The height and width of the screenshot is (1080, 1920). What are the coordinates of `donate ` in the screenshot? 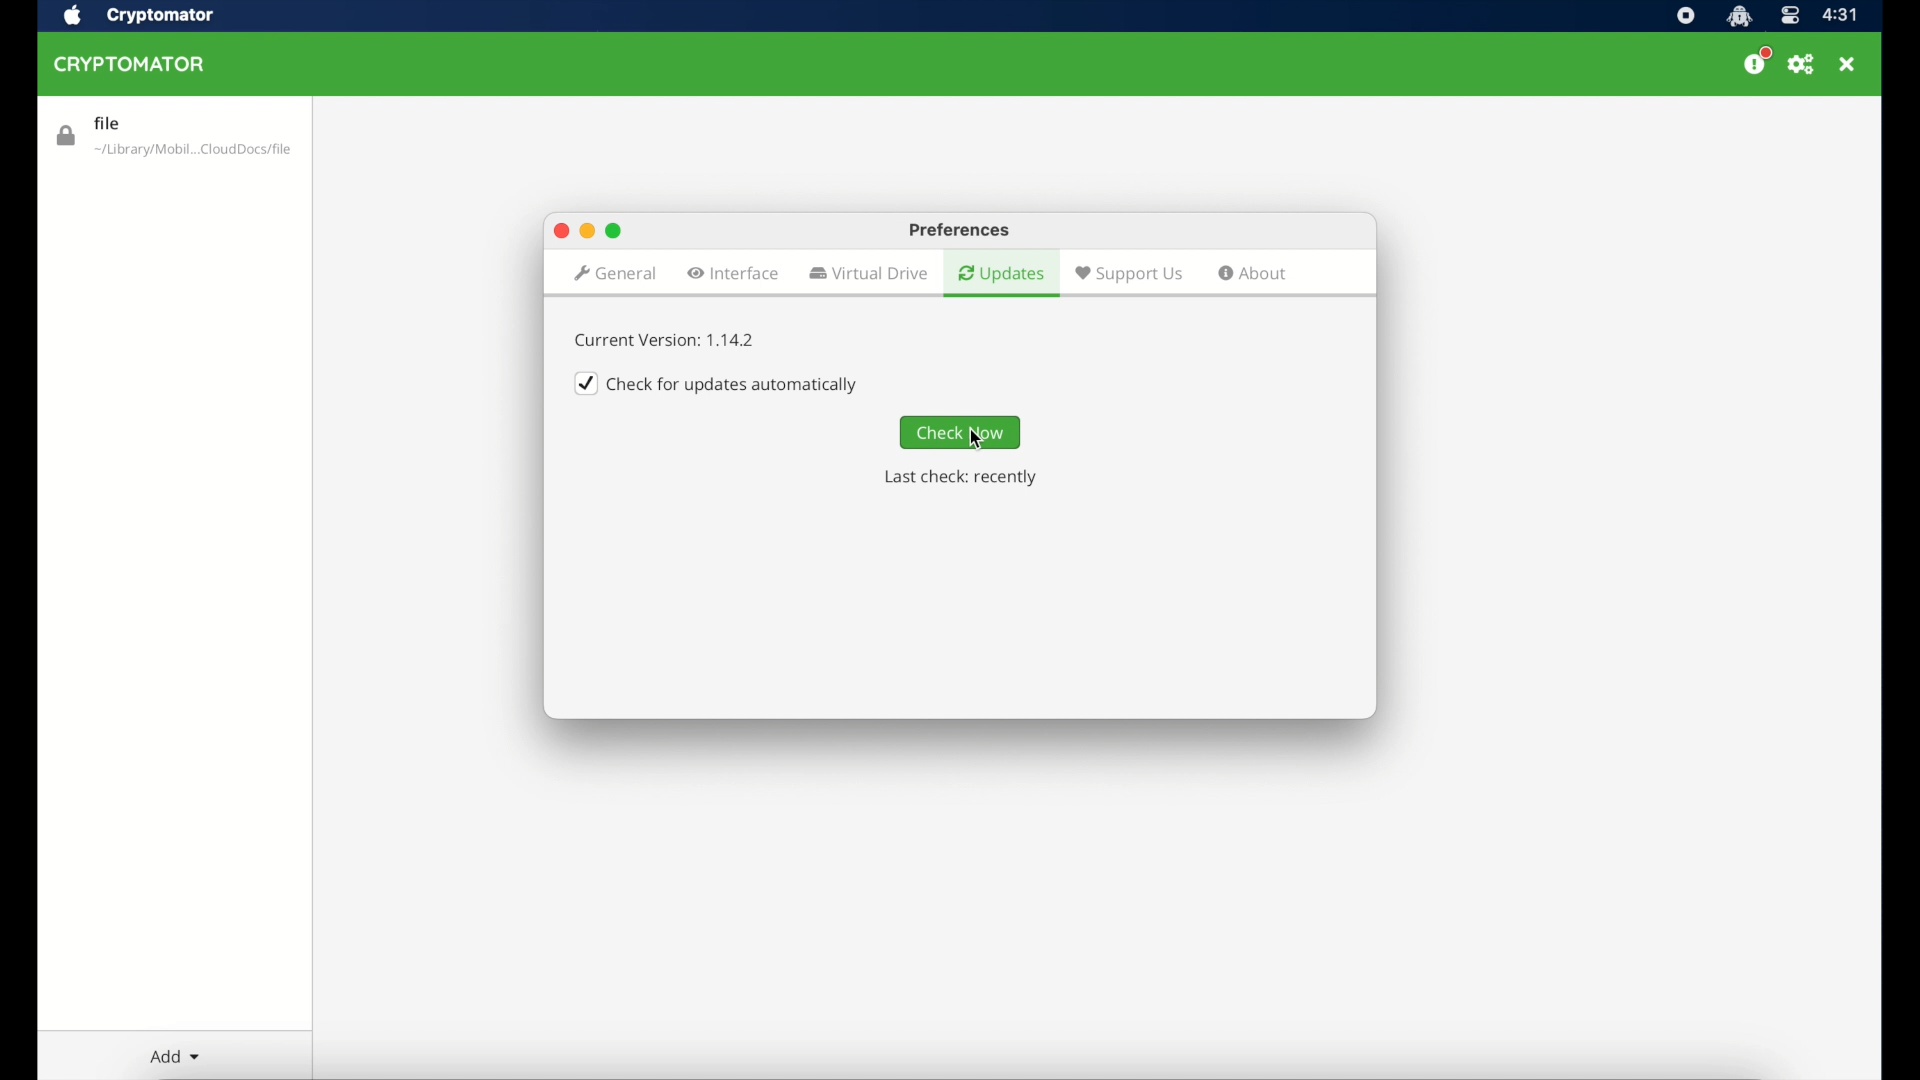 It's located at (1754, 62).